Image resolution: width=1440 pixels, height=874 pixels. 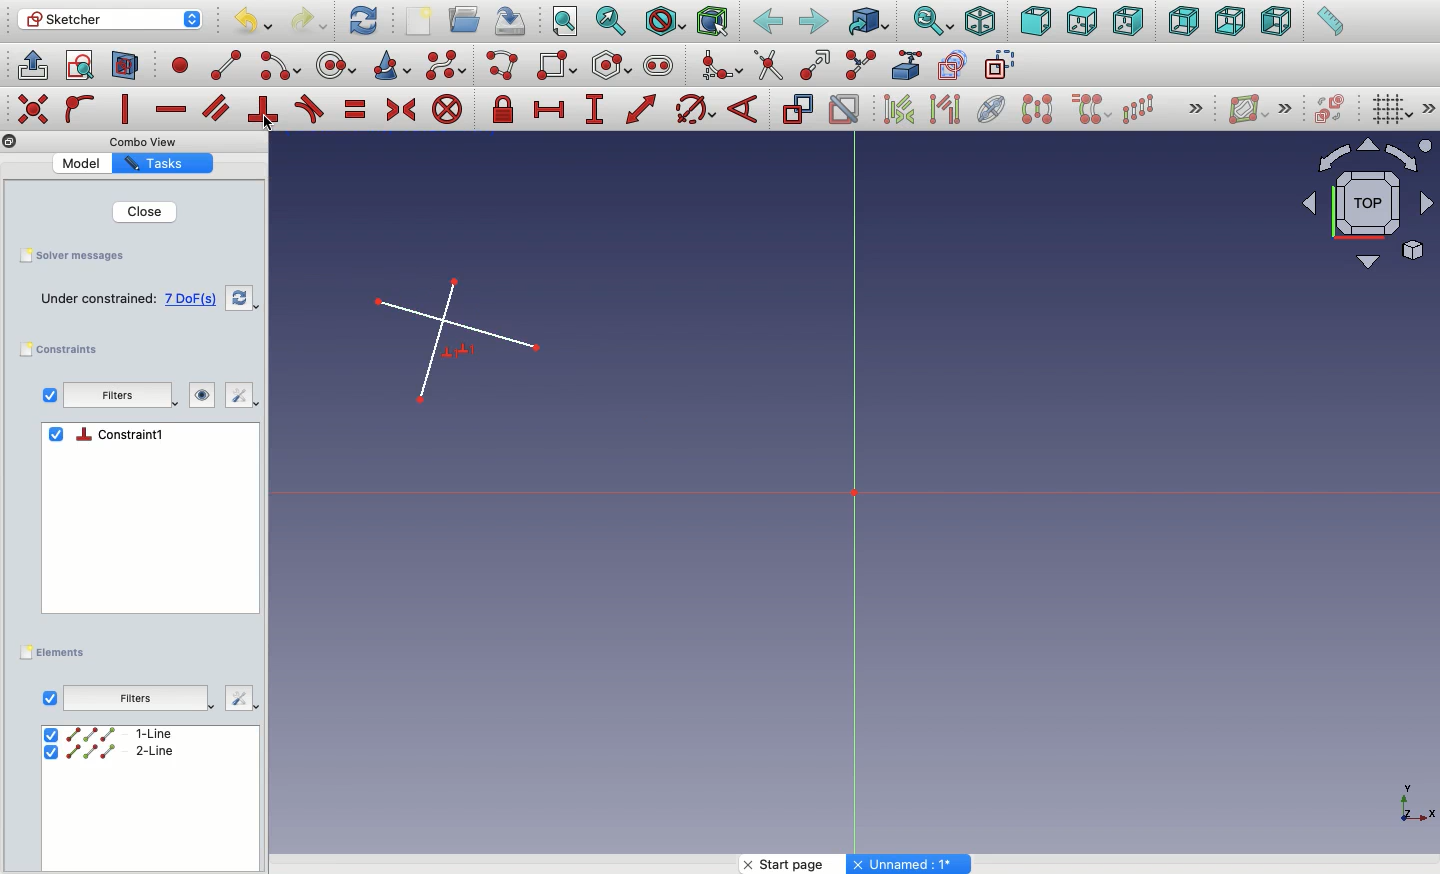 I want to click on Elements , so click(x=57, y=651).